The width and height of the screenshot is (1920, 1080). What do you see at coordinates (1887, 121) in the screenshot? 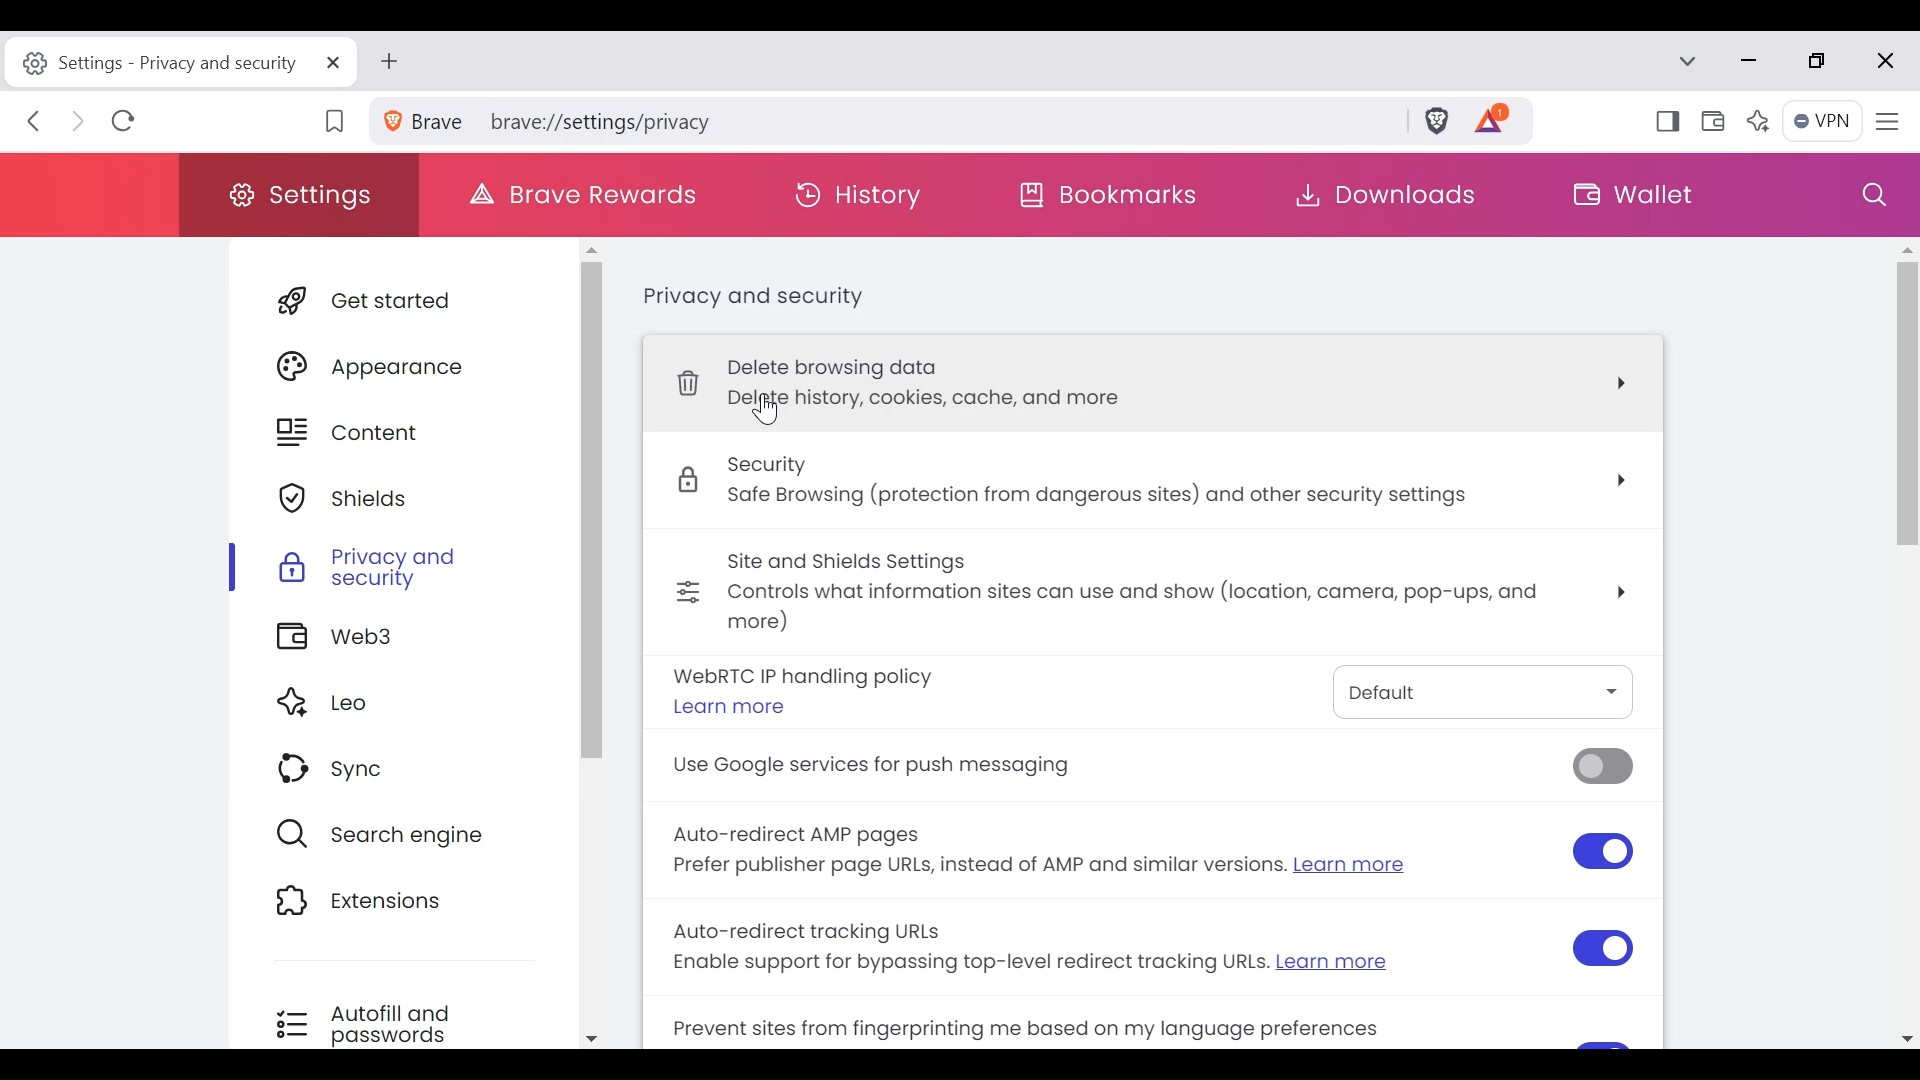
I see `Customize and Control` at bounding box center [1887, 121].